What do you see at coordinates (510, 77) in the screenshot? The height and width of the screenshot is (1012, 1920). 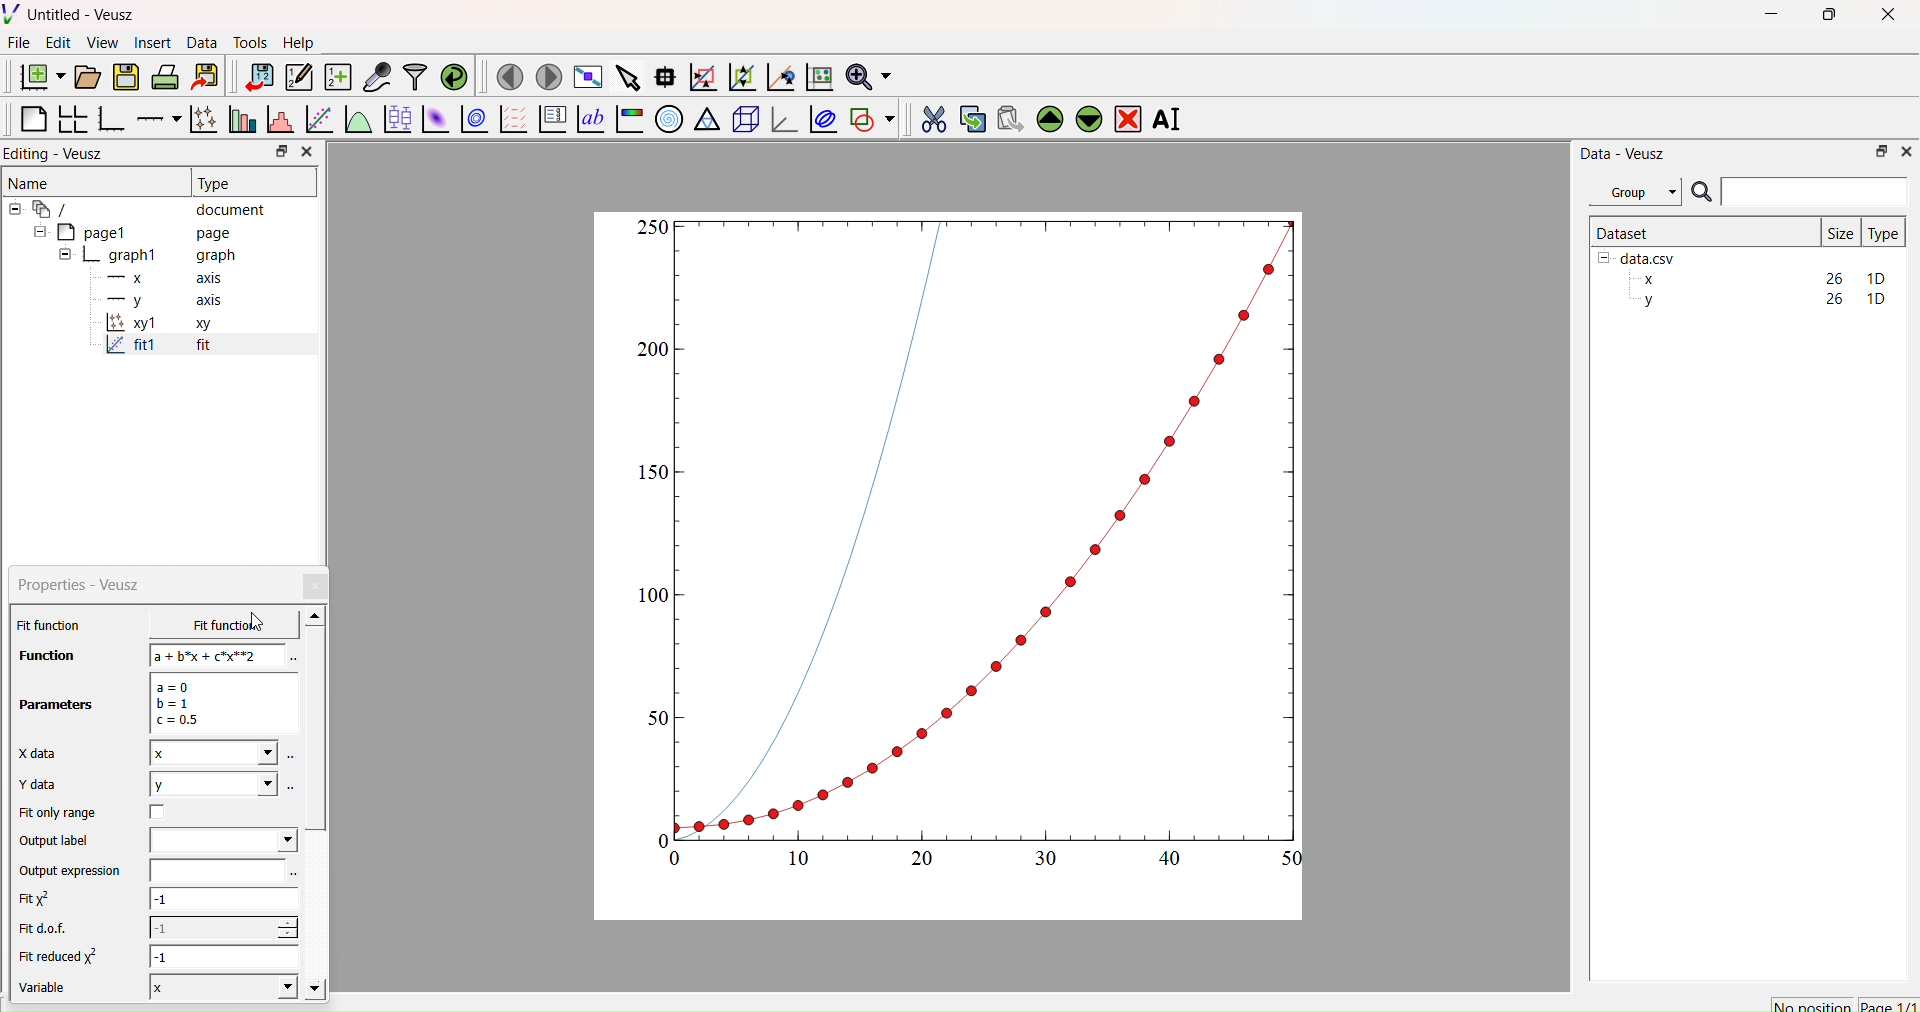 I see `Previous page` at bounding box center [510, 77].